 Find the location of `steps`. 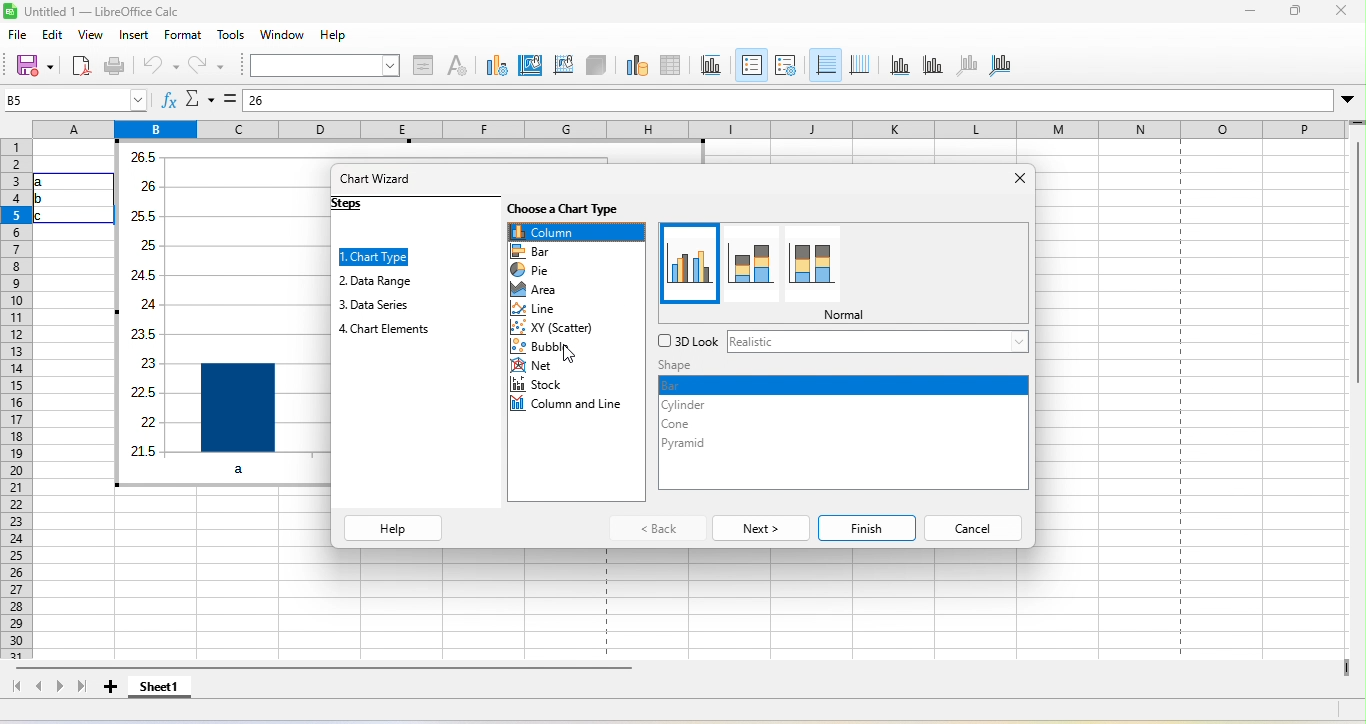

steps is located at coordinates (365, 209).